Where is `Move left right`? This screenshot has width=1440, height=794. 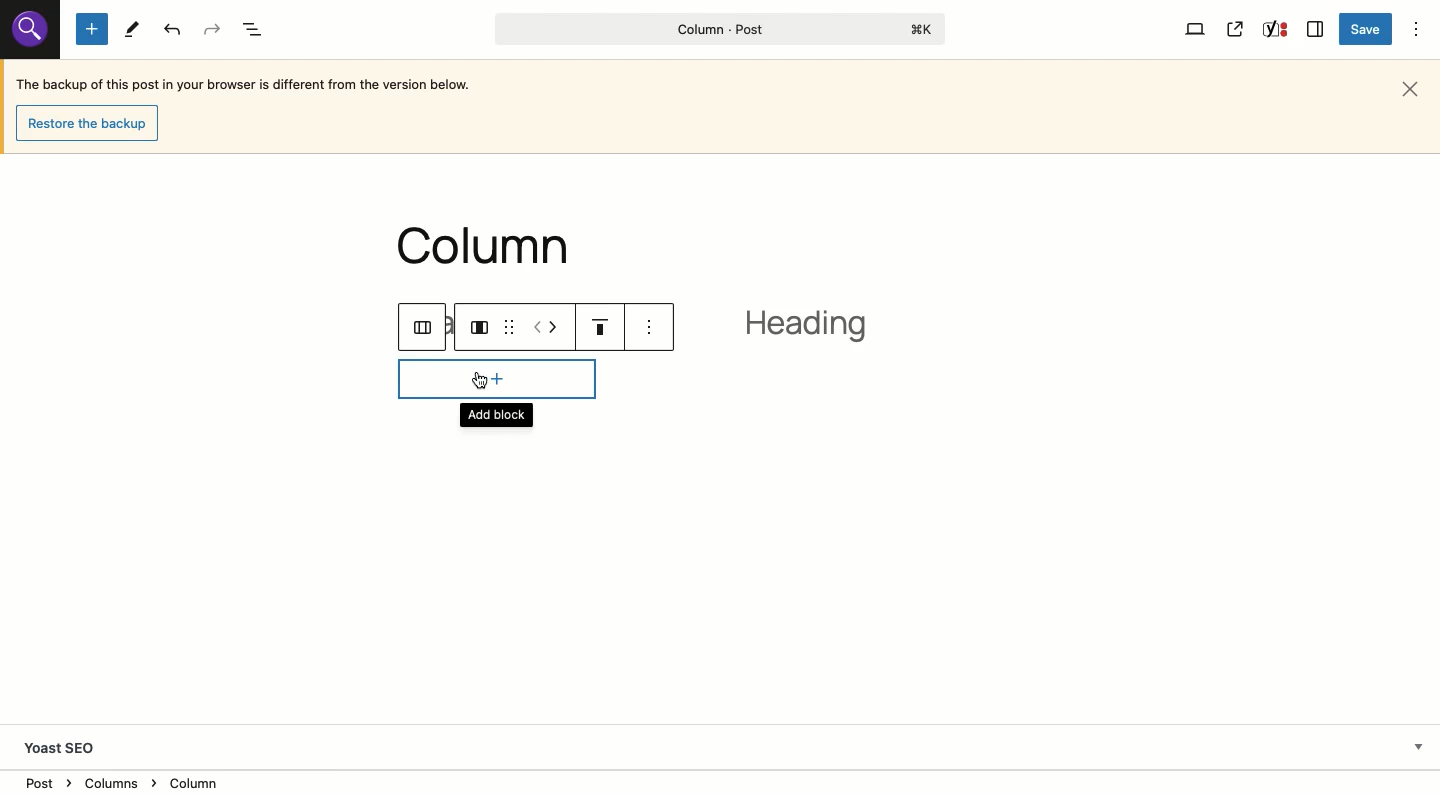
Move left right is located at coordinates (547, 326).